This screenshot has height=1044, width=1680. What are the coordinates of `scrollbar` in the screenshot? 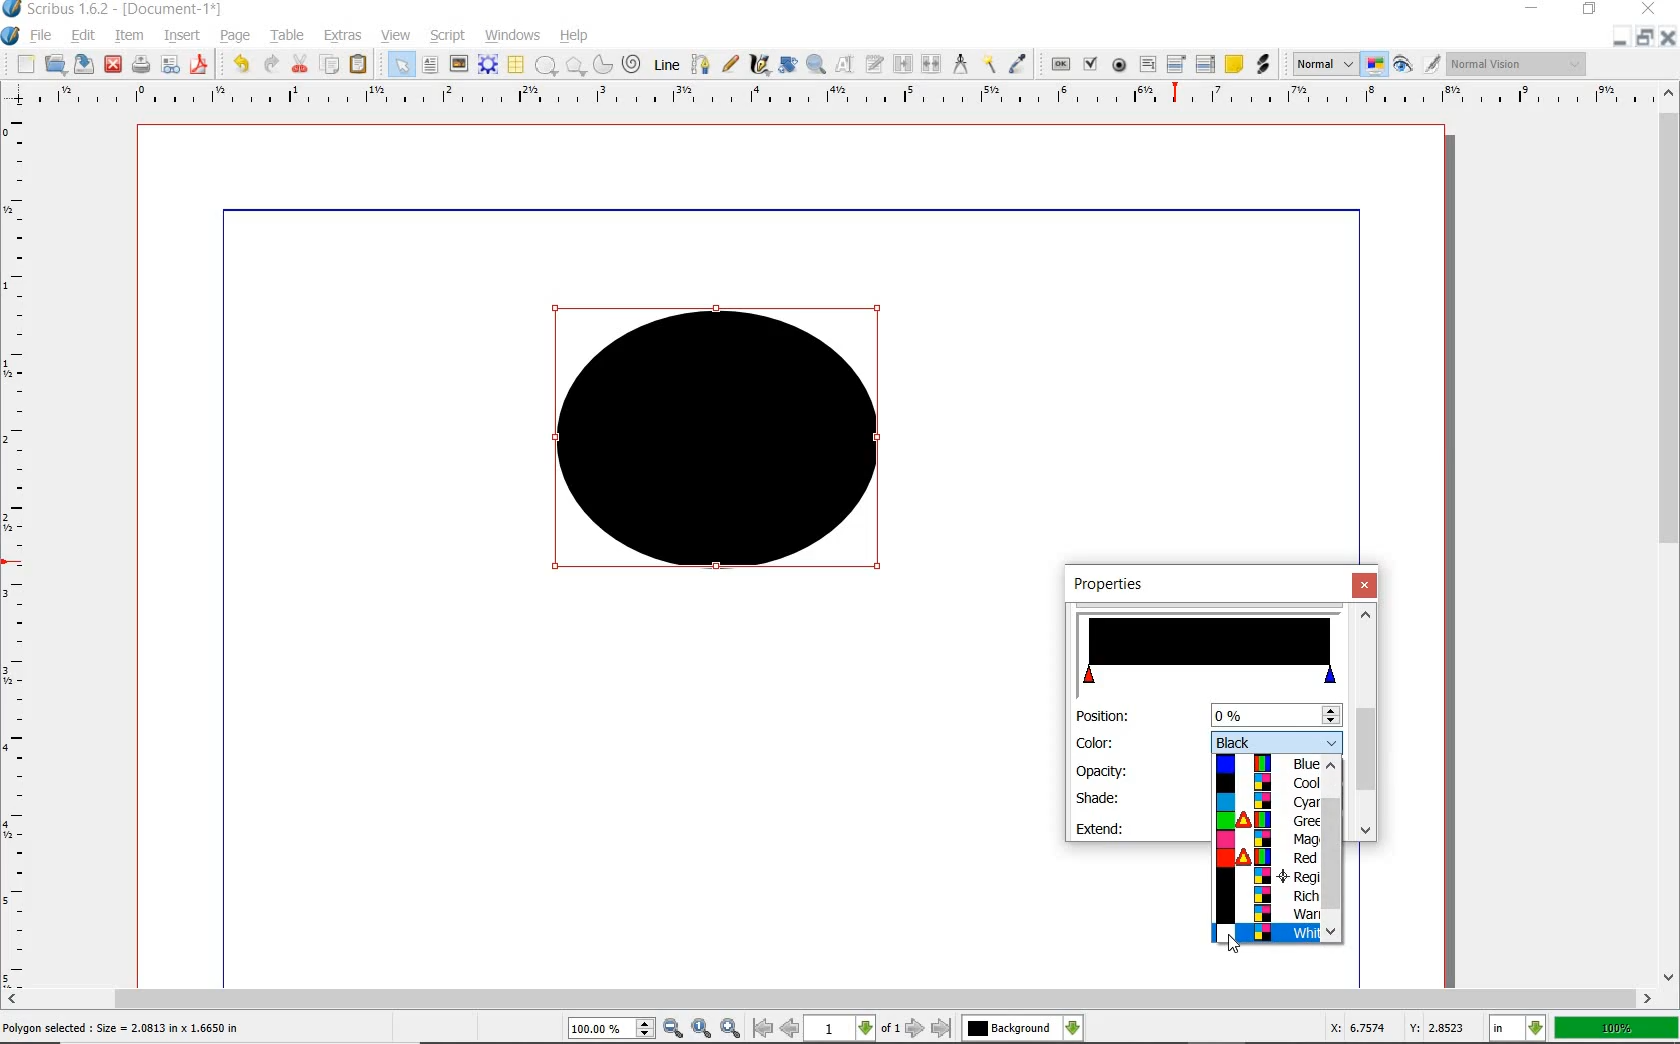 It's located at (1332, 842).